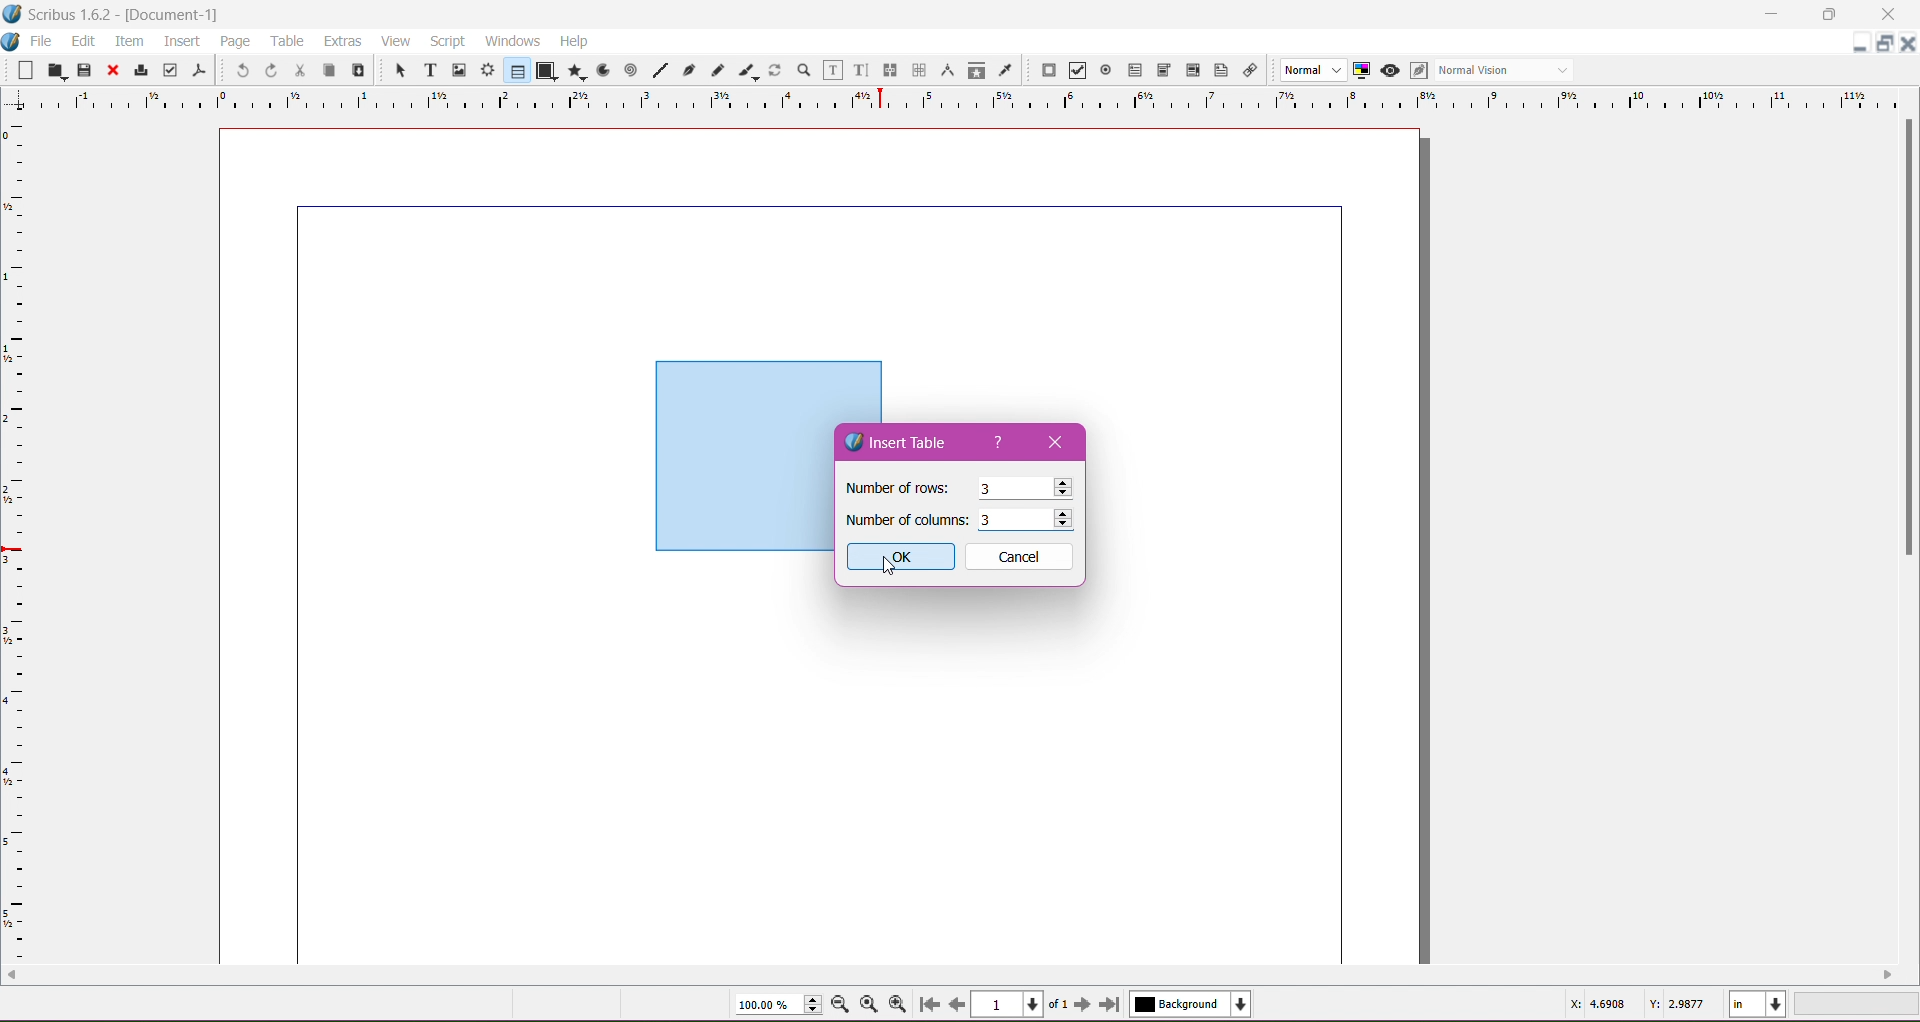  I want to click on Edit, so click(85, 40).